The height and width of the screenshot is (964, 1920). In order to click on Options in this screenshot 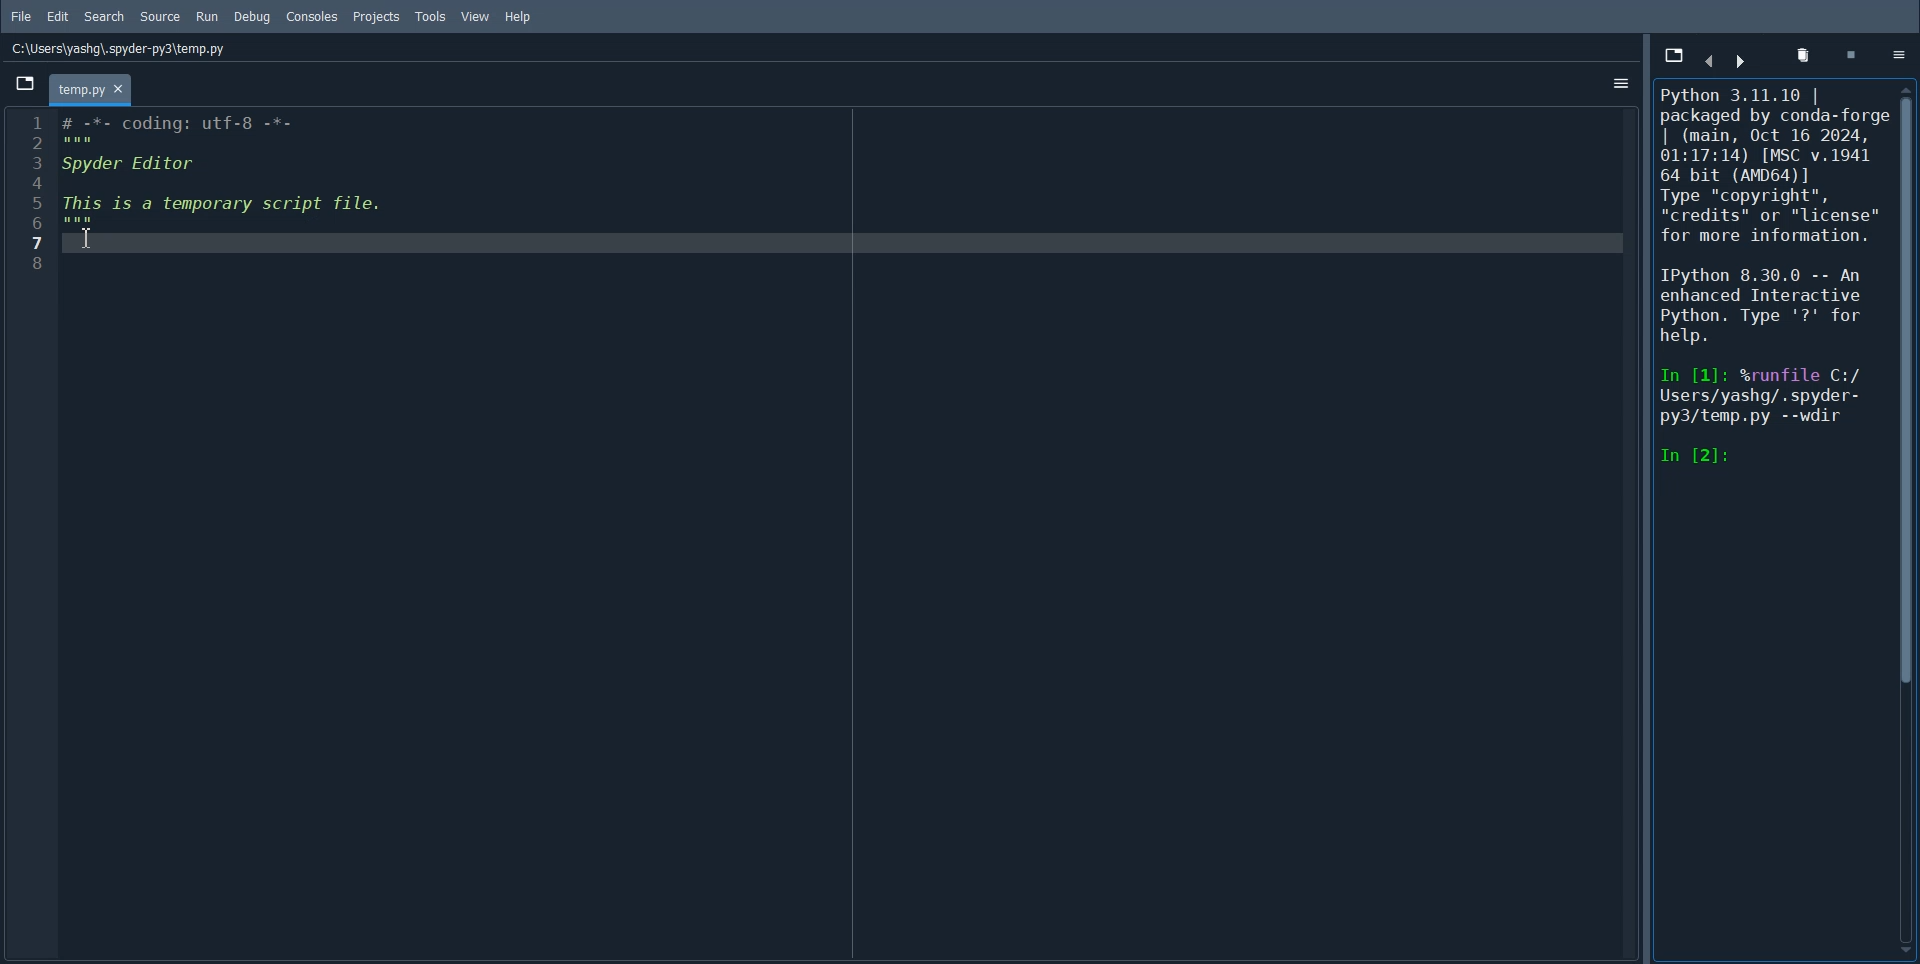, I will do `click(1901, 52)`.